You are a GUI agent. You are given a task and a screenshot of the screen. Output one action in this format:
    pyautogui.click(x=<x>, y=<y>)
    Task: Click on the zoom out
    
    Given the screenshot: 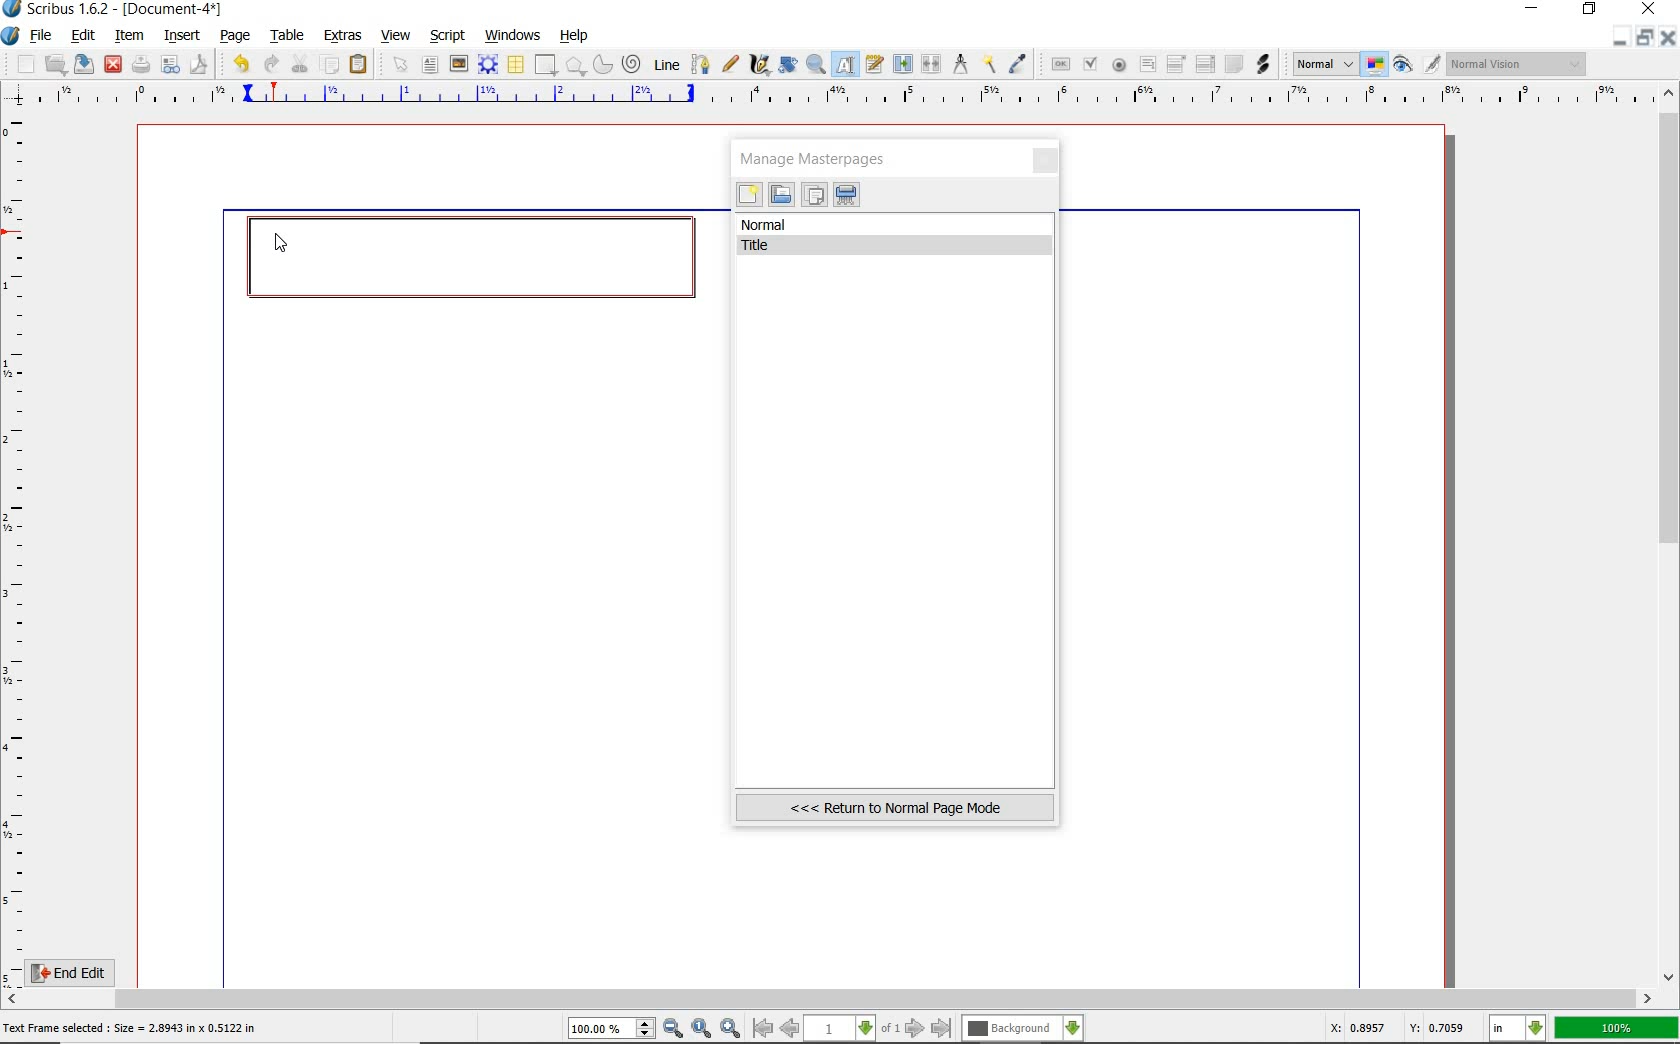 What is the action you would take?
    pyautogui.click(x=674, y=1029)
    